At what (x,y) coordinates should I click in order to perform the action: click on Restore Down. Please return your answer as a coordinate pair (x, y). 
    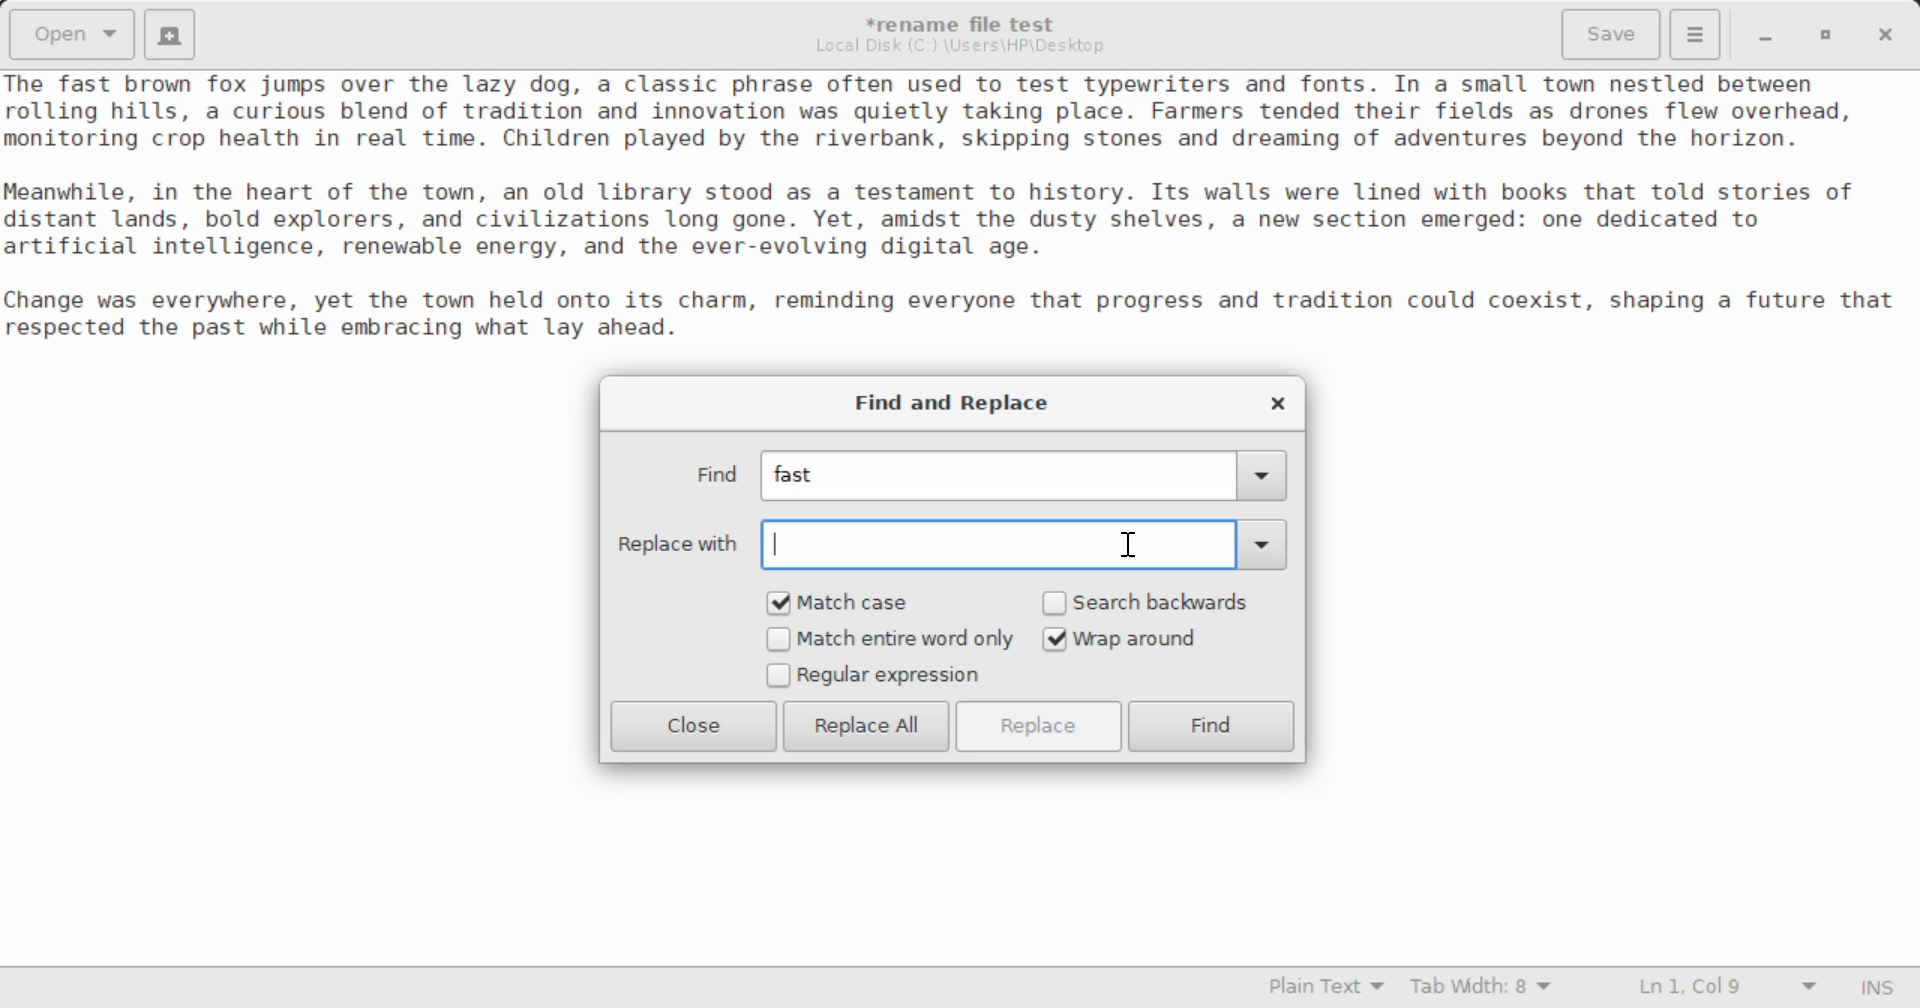
    Looking at the image, I should click on (1769, 34).